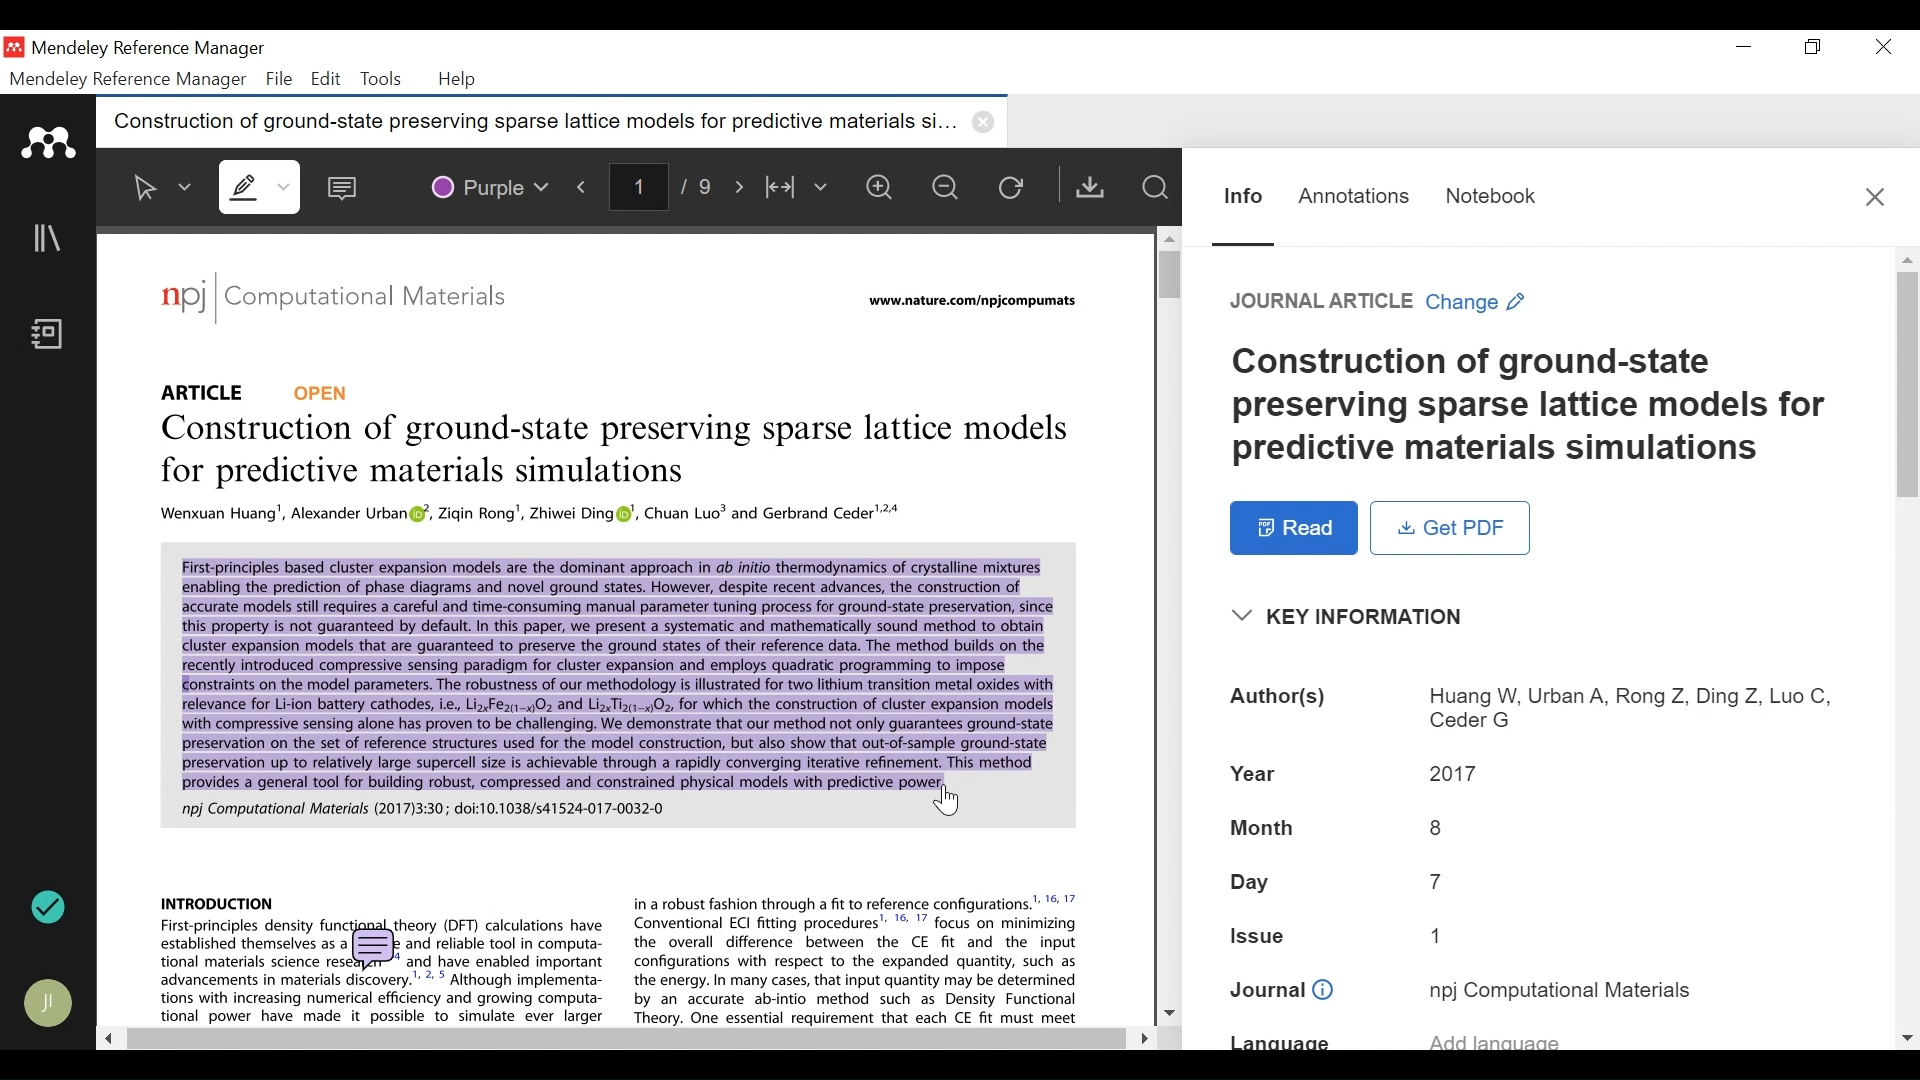  I want to click on Scroll down, so click(1169, 1010).